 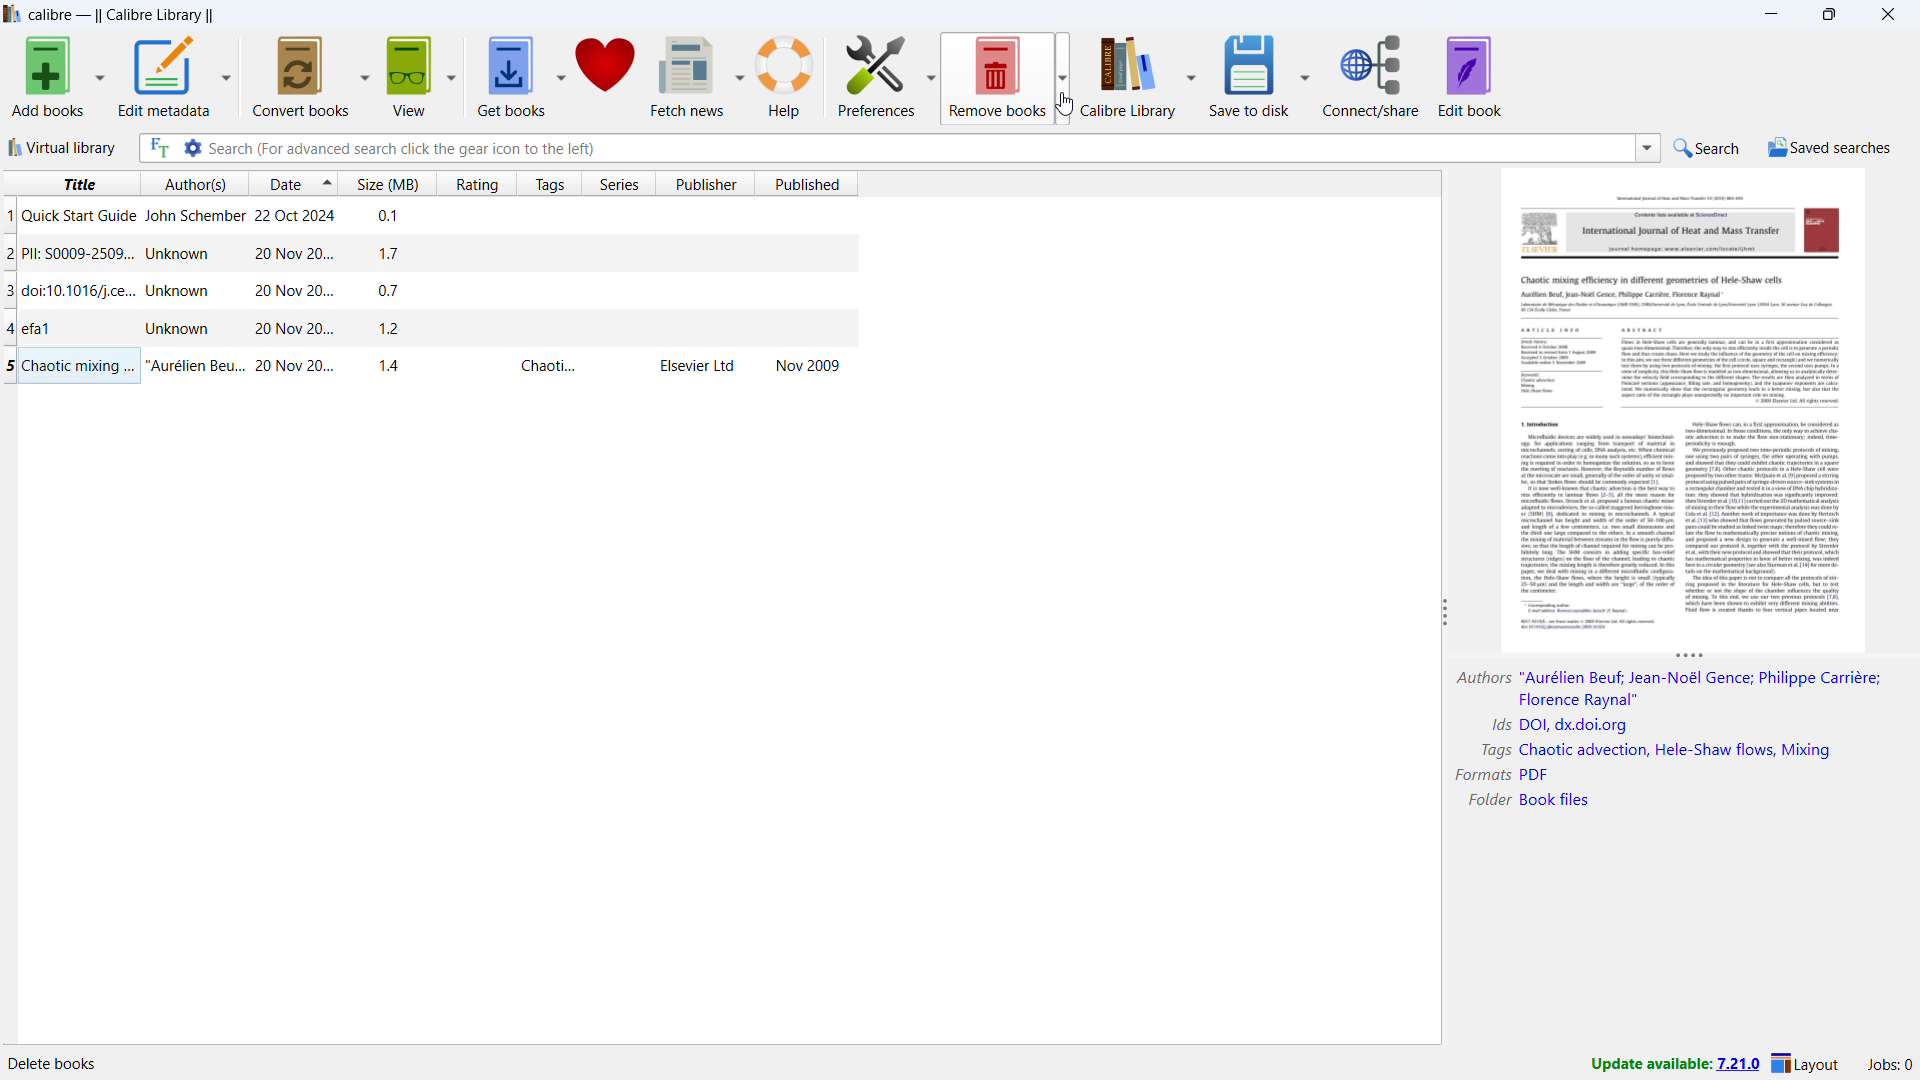 I want to click on donate to calibre, so click(x=606, y=73).